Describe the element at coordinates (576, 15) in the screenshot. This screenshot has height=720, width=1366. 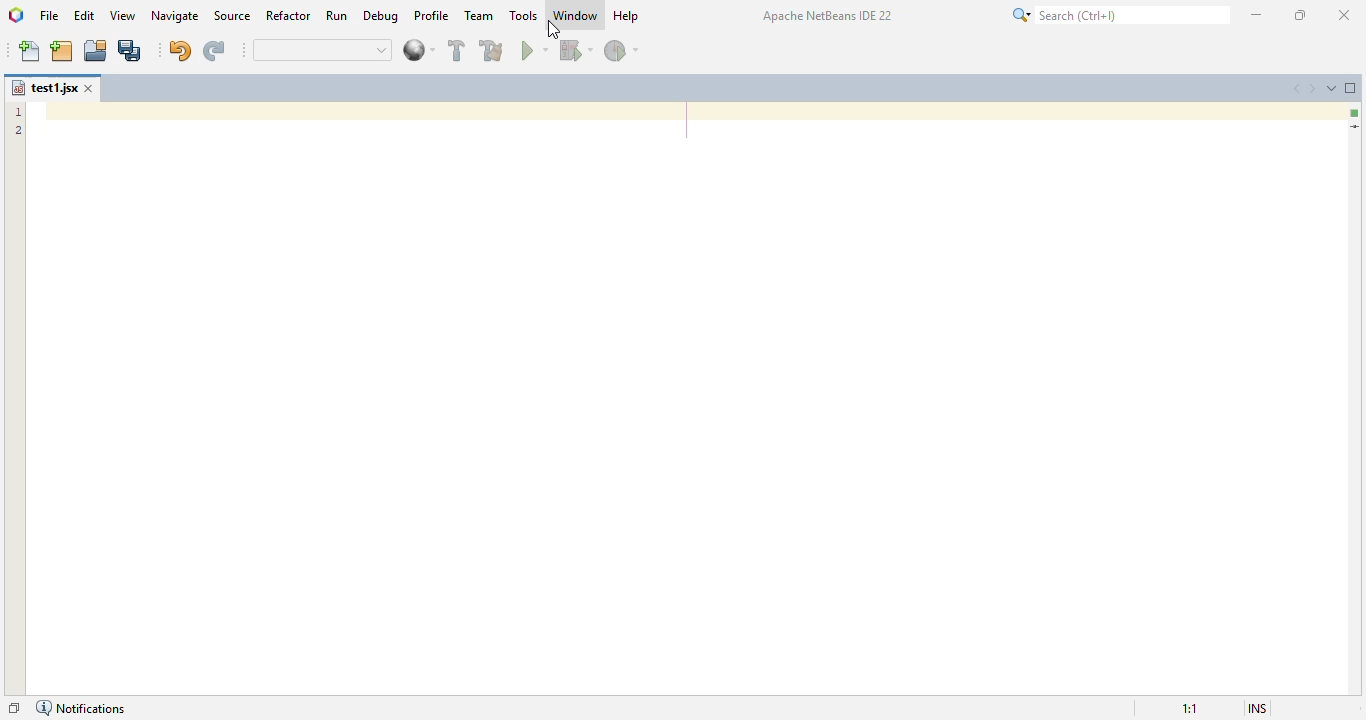
I see `window` at that location.